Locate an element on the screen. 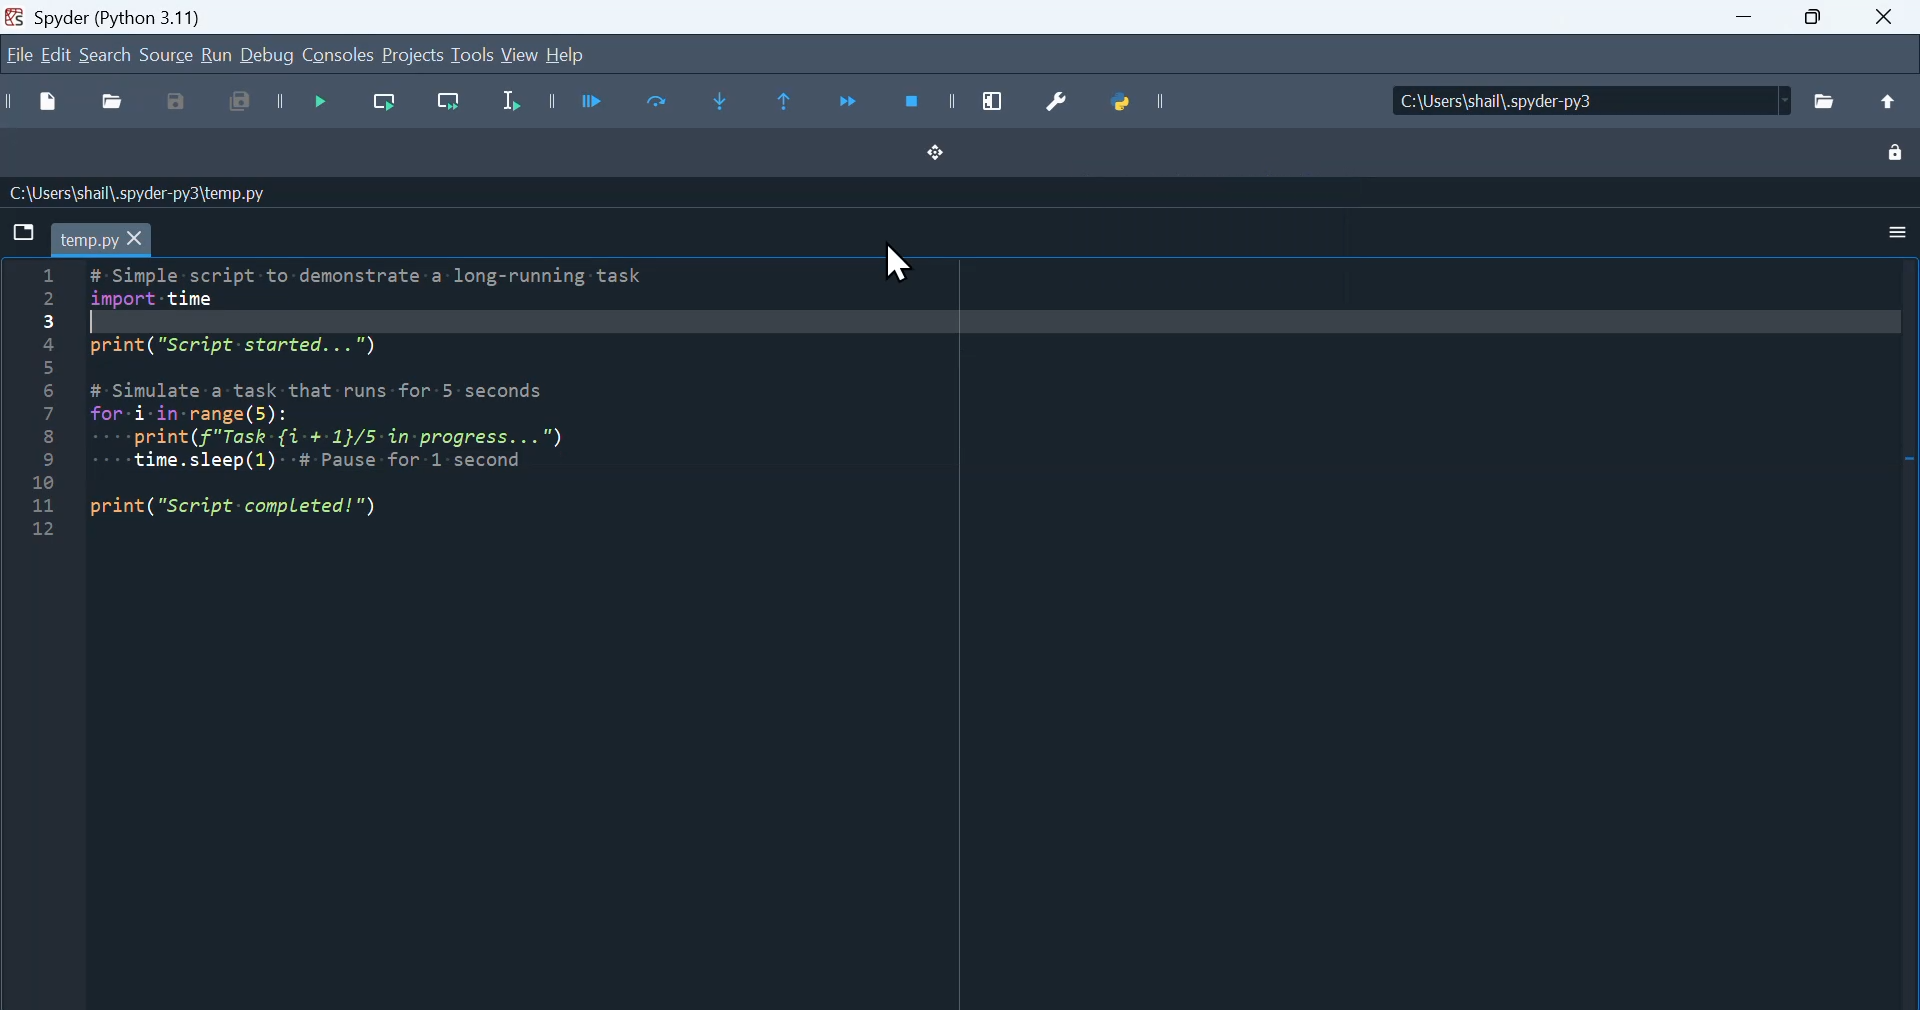  Location of the file is located at coordinates (1571, 99).